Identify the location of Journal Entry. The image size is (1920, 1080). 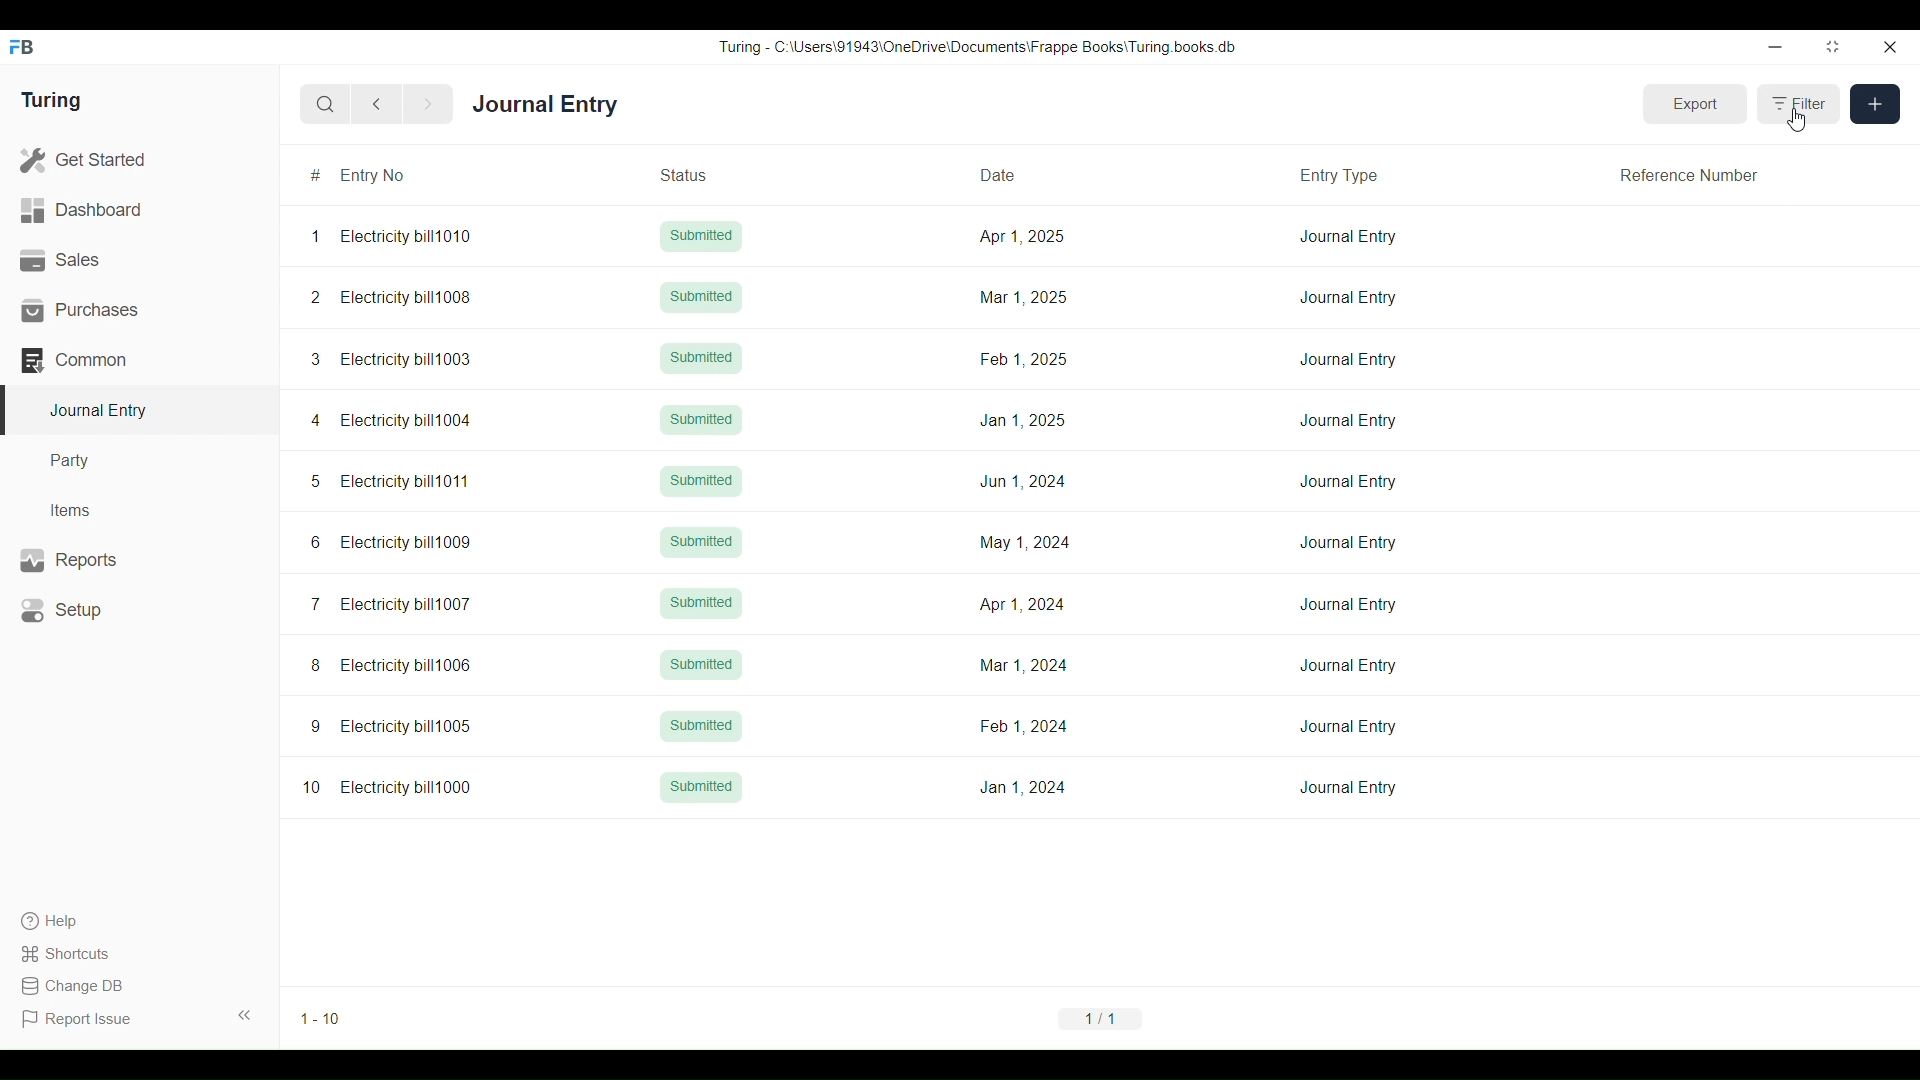
(1350, 359).